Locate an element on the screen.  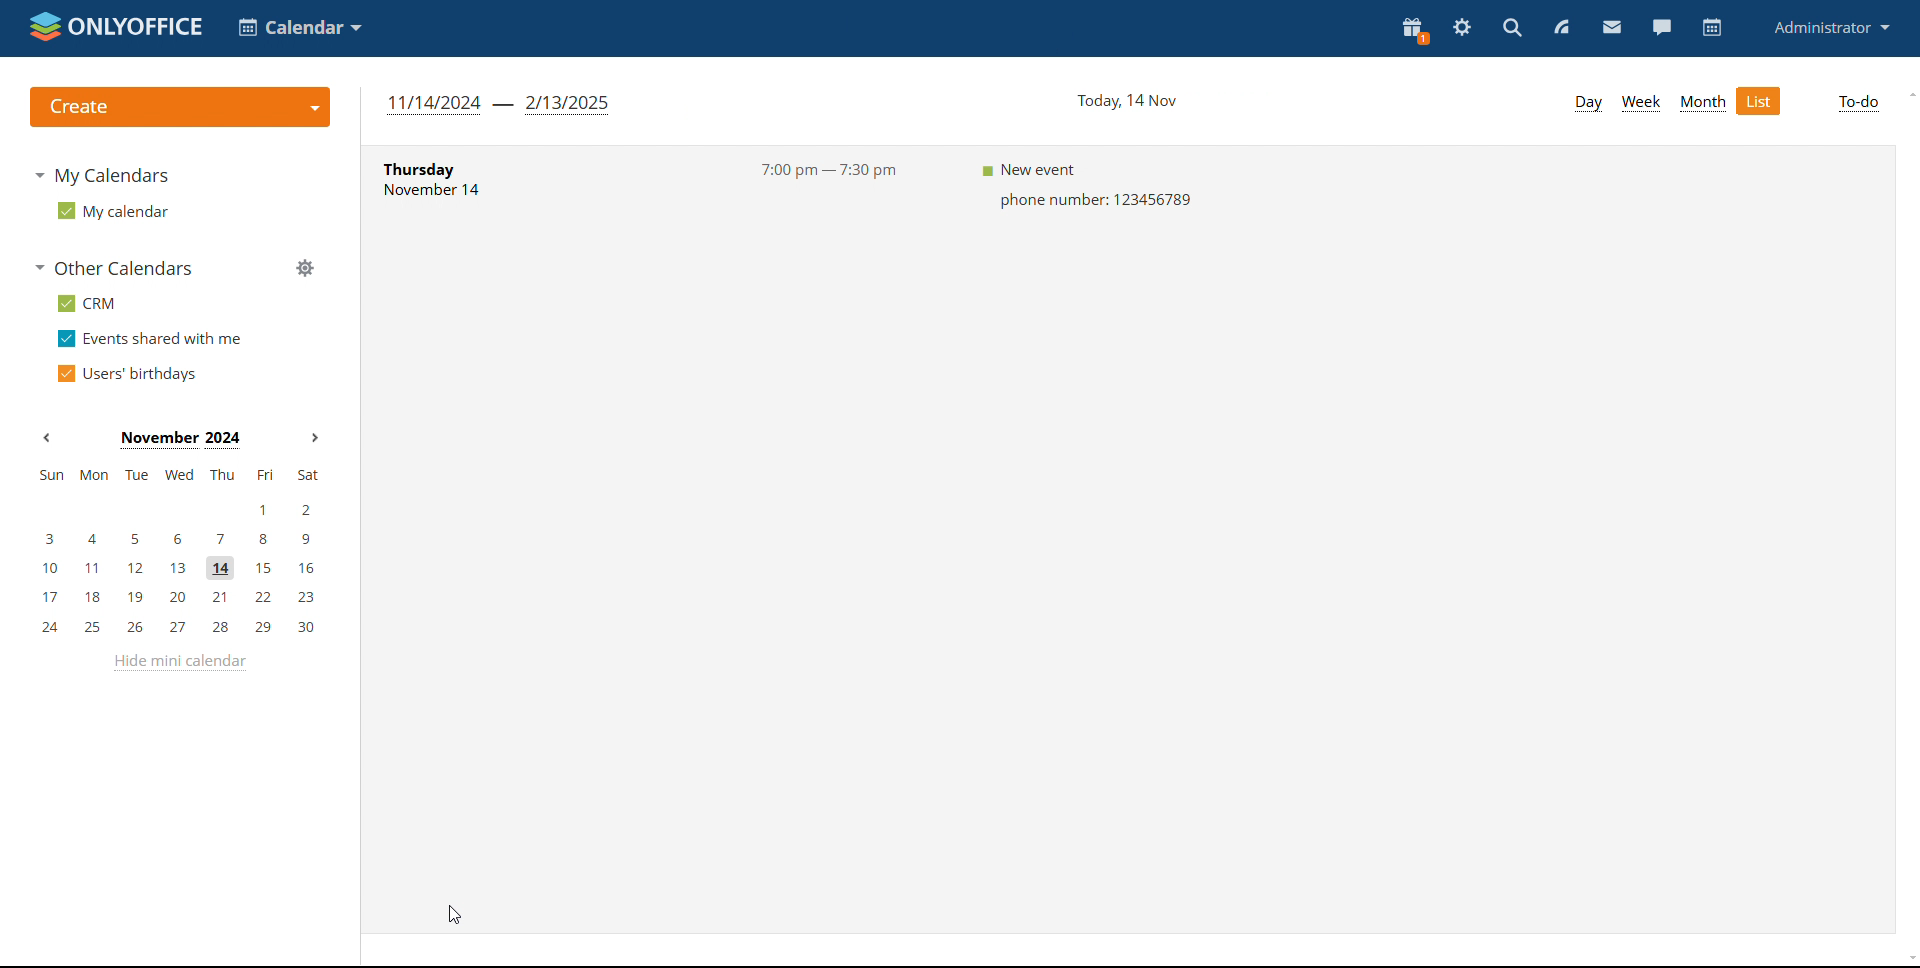
my calendar is located at coordinates (114, 210).